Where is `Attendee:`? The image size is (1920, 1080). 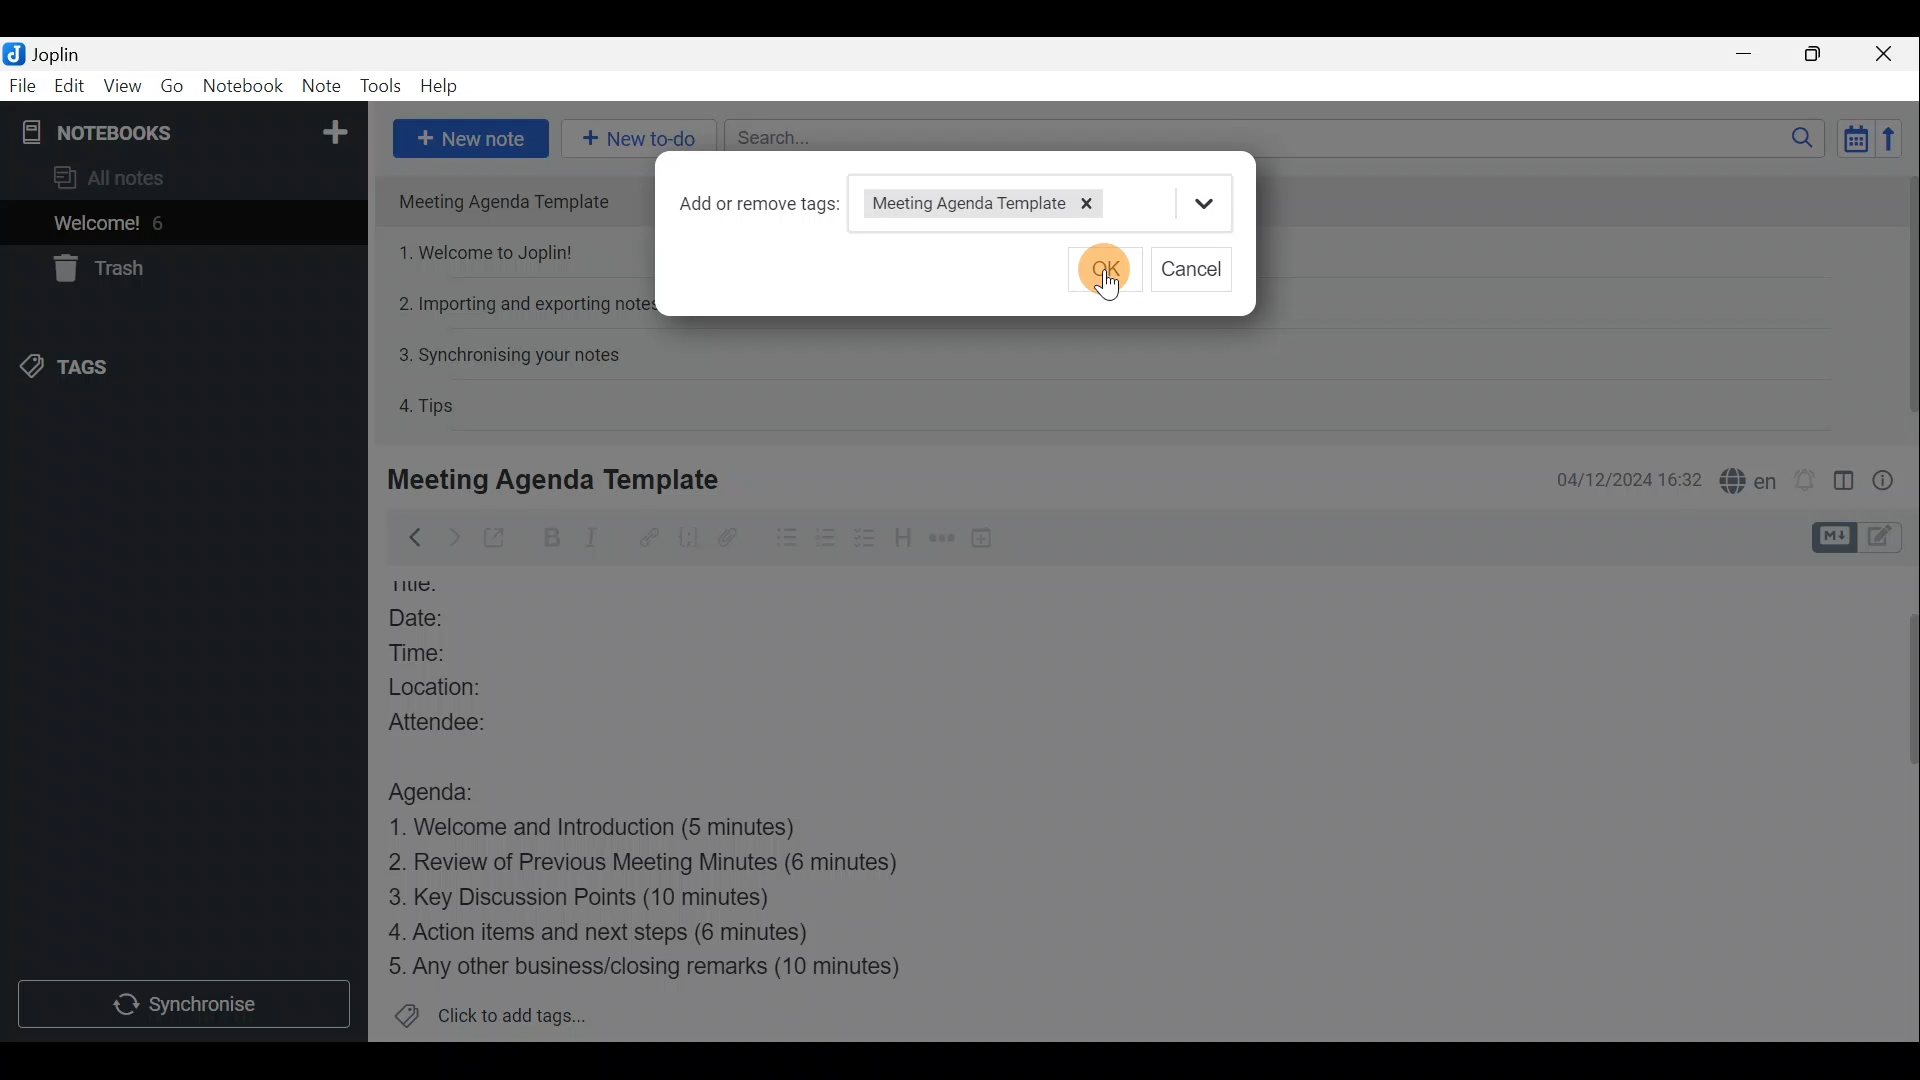 Attendee: is located at coordinates (461, 720).